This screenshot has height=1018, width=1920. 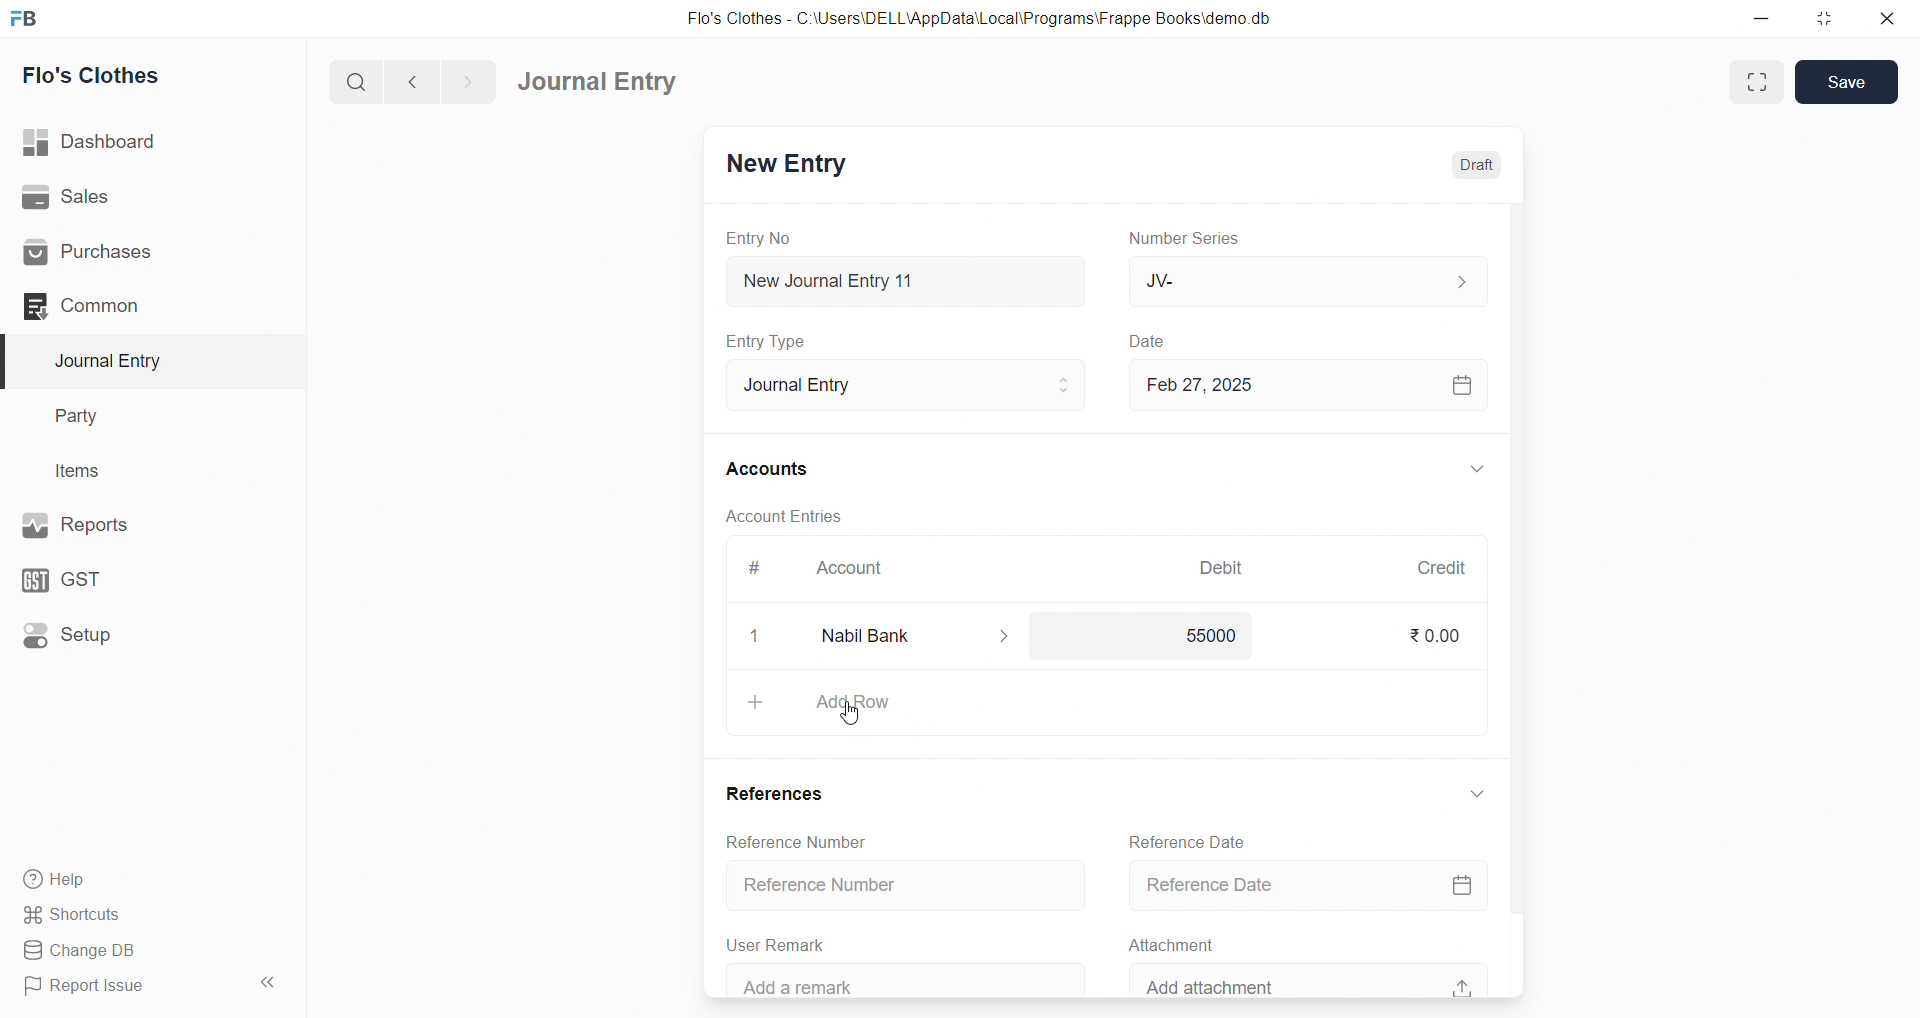 What do you see at coordinates (1444, 569) in the screenshot?
I see `Credit` at bounding box center [1444, 569].